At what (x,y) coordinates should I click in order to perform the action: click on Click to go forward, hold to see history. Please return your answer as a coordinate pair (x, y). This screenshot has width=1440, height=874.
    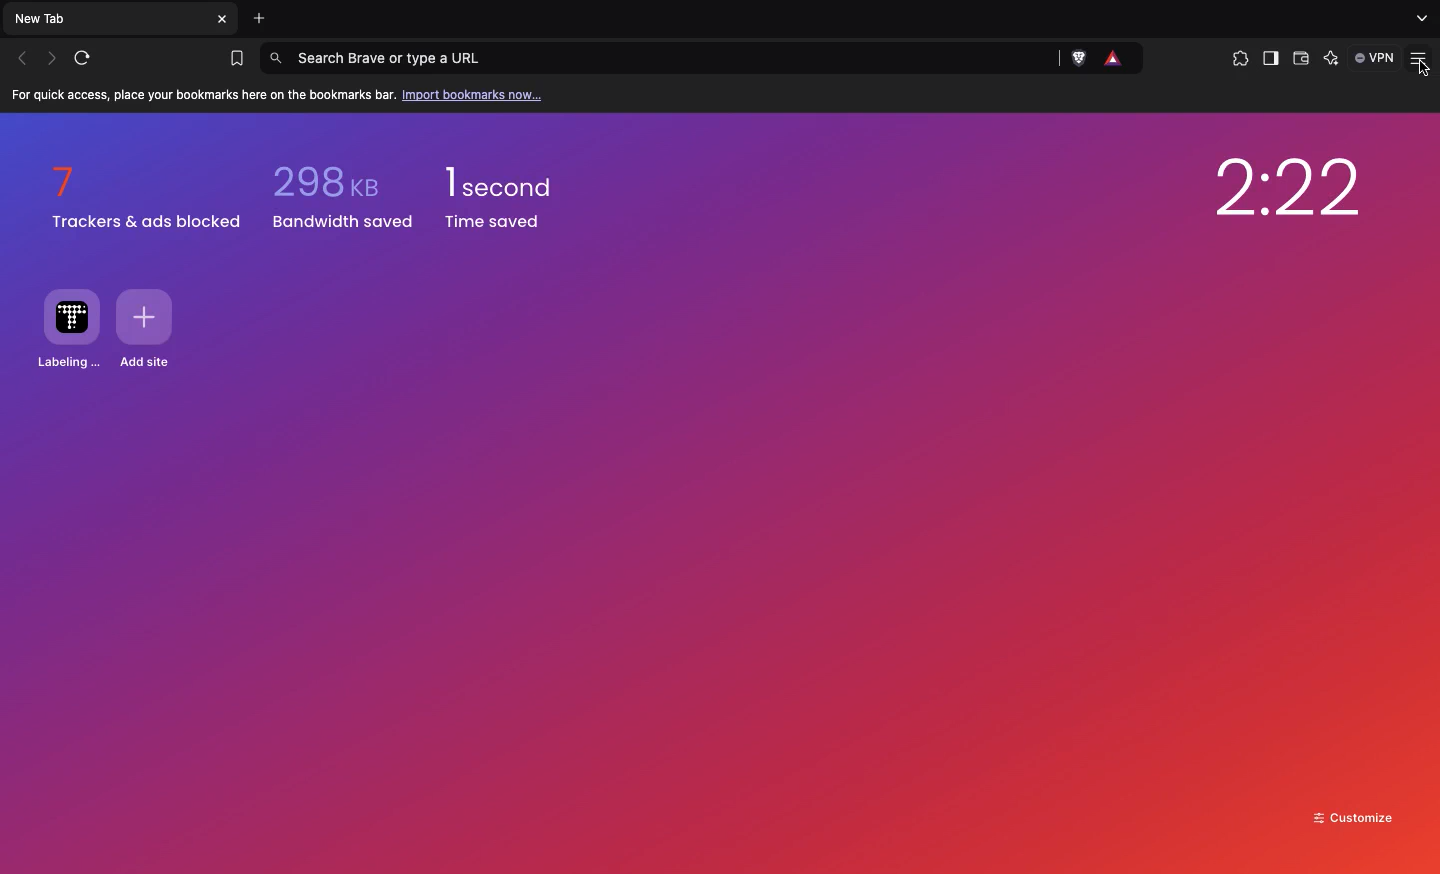
    Looking at the image, I should click on (52, 57).